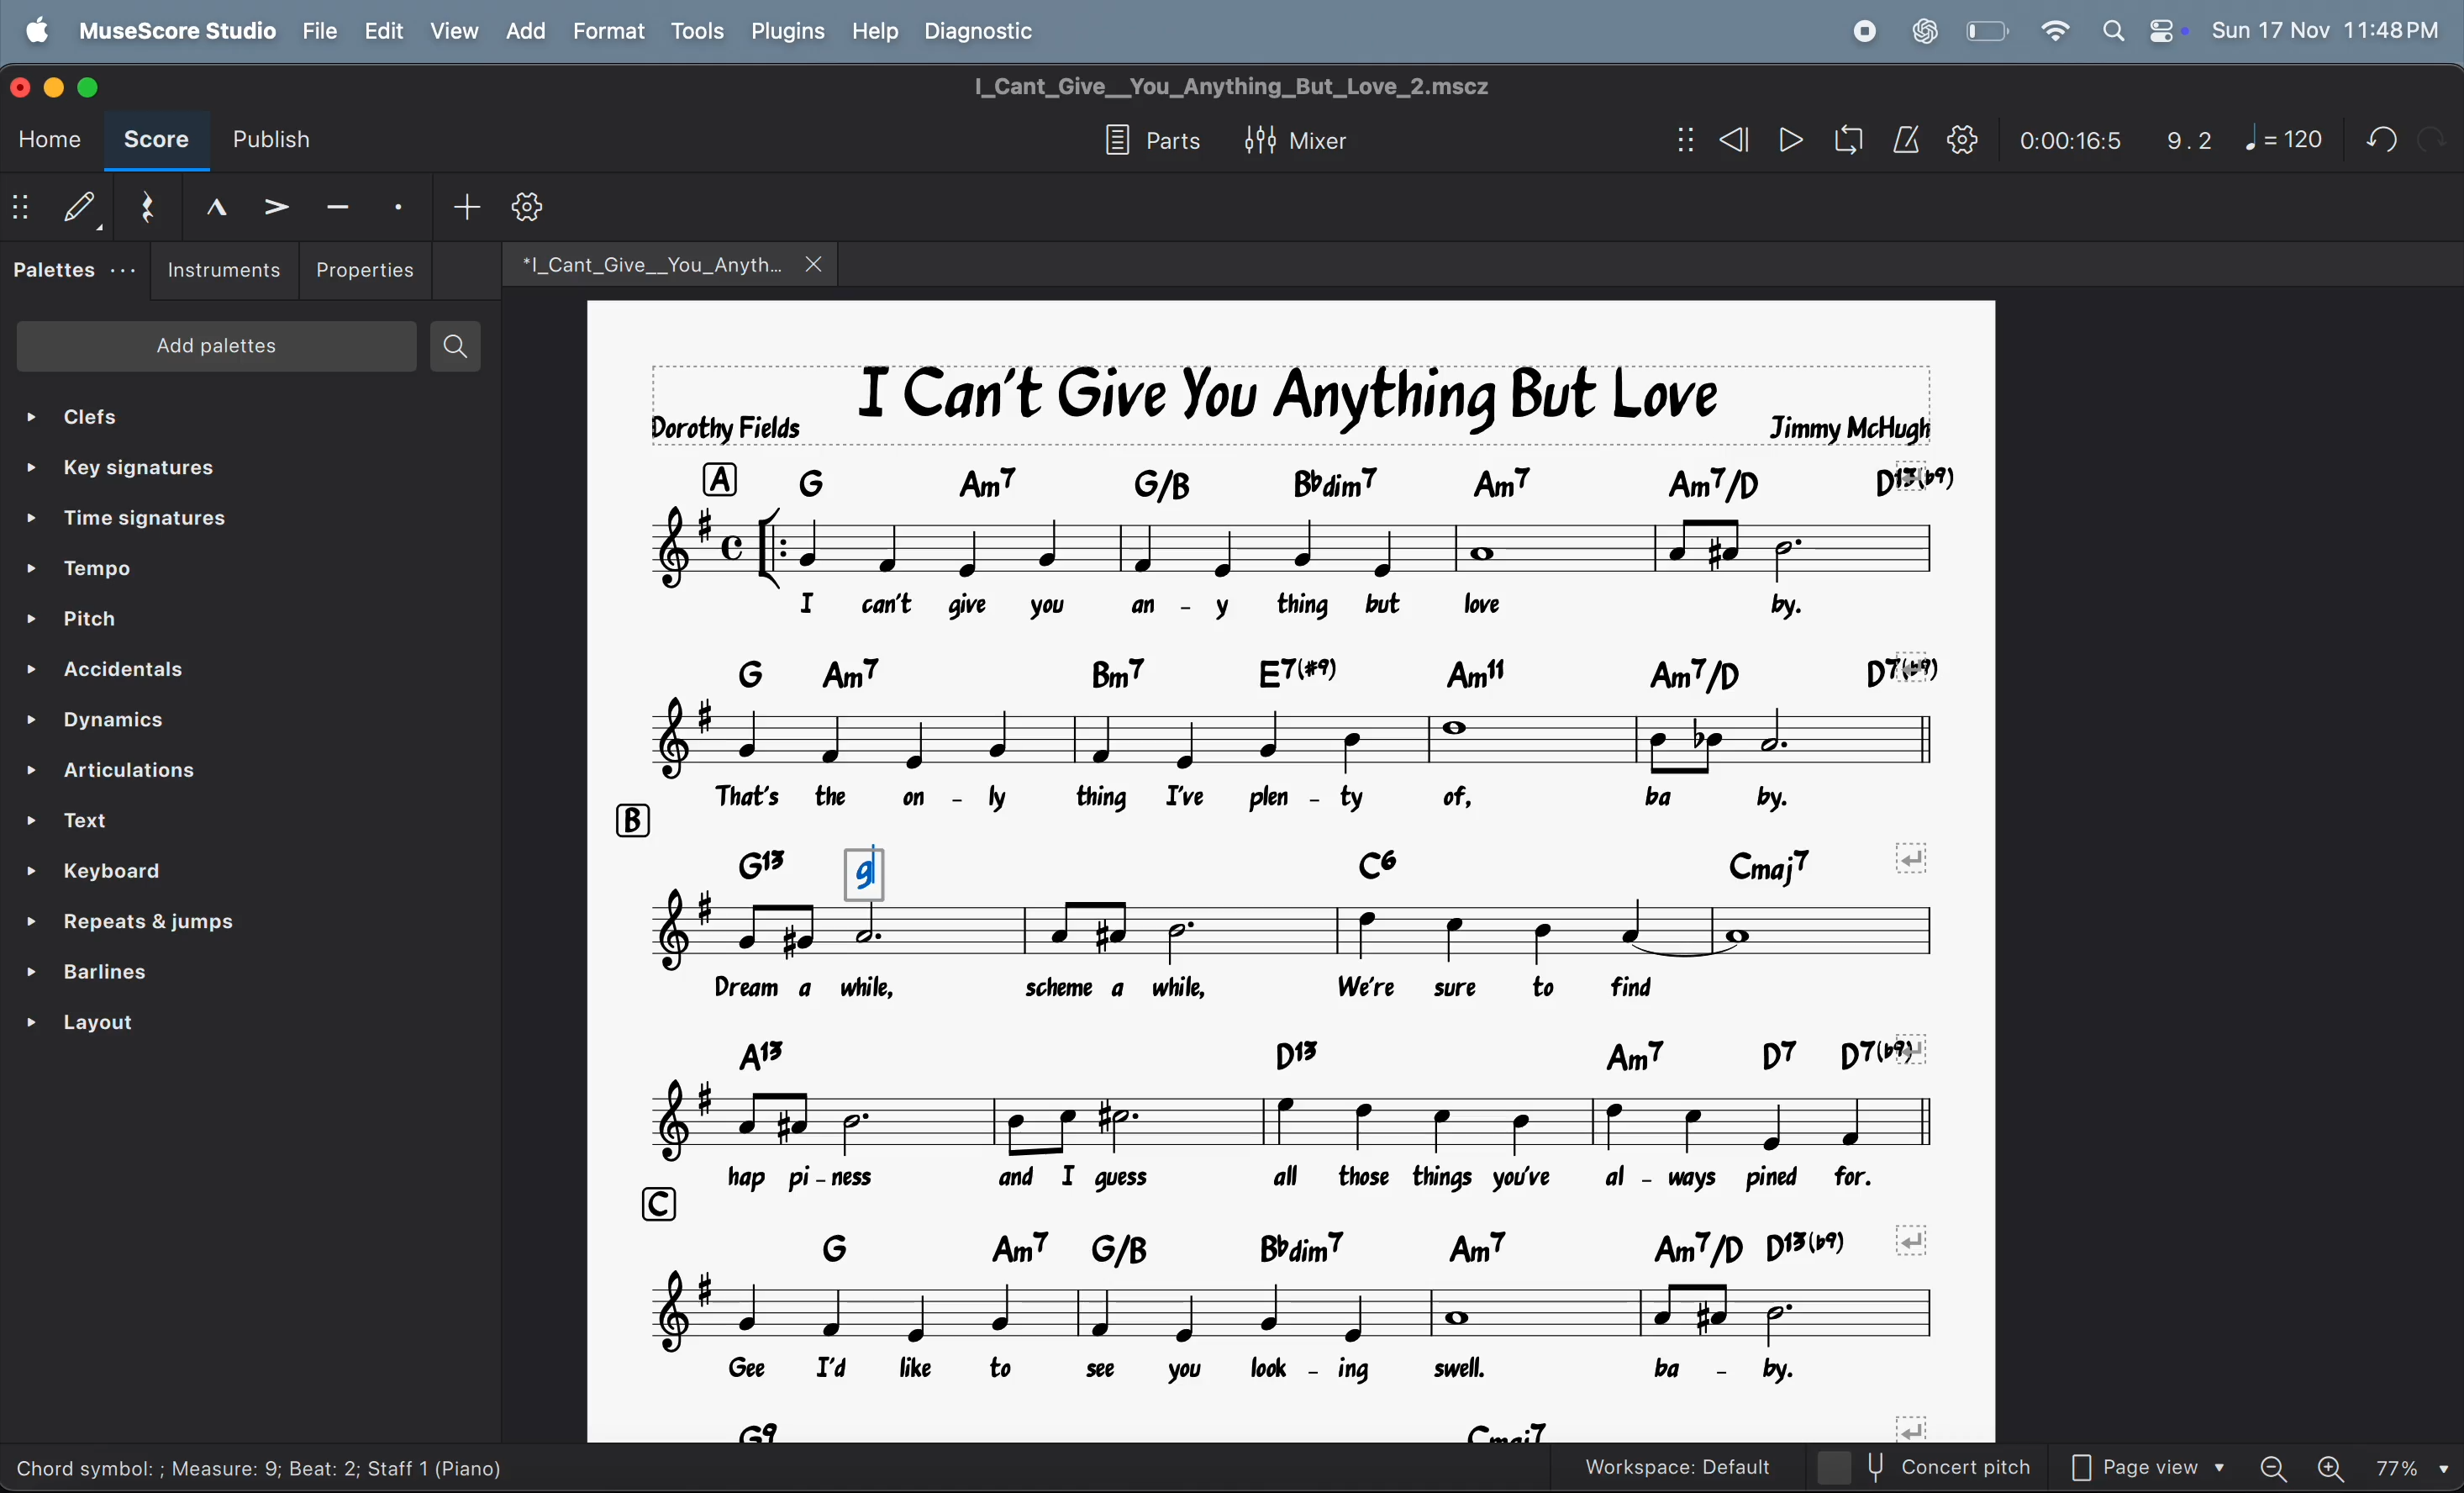  I want to click on rewind, so click(1713, 139).